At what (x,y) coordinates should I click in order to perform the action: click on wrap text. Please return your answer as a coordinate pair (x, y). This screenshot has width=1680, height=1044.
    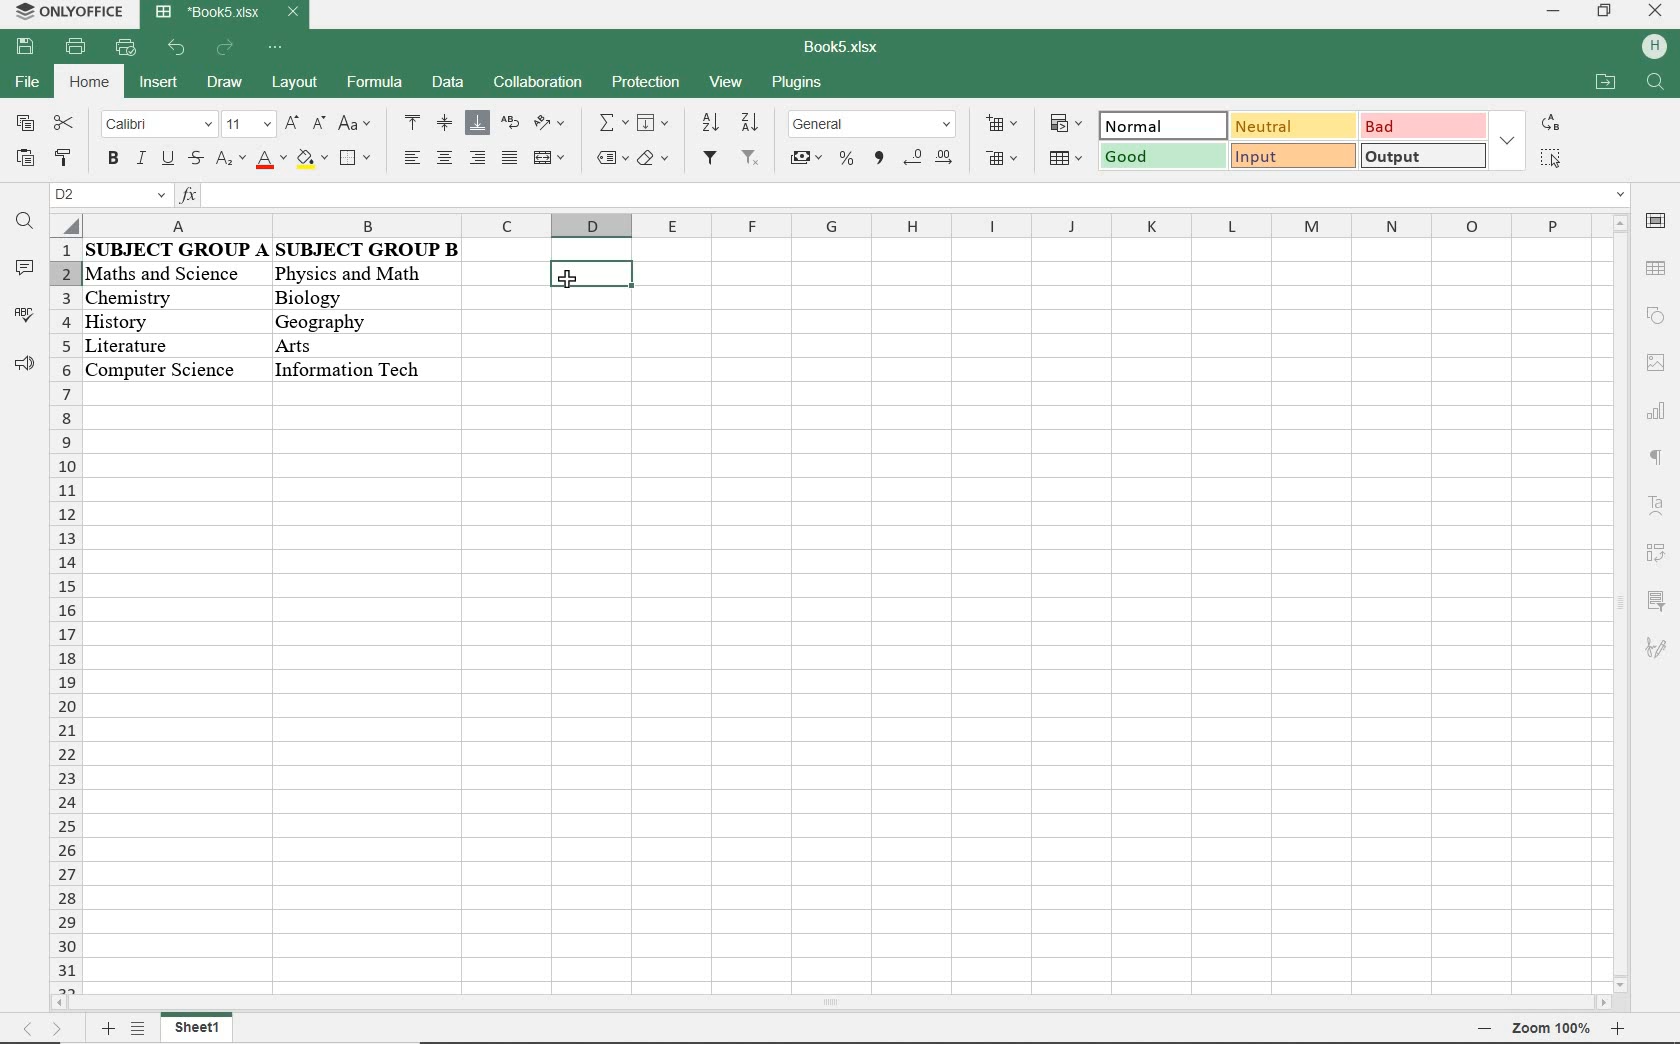
    Looking at the image, I should click on (512, 125).